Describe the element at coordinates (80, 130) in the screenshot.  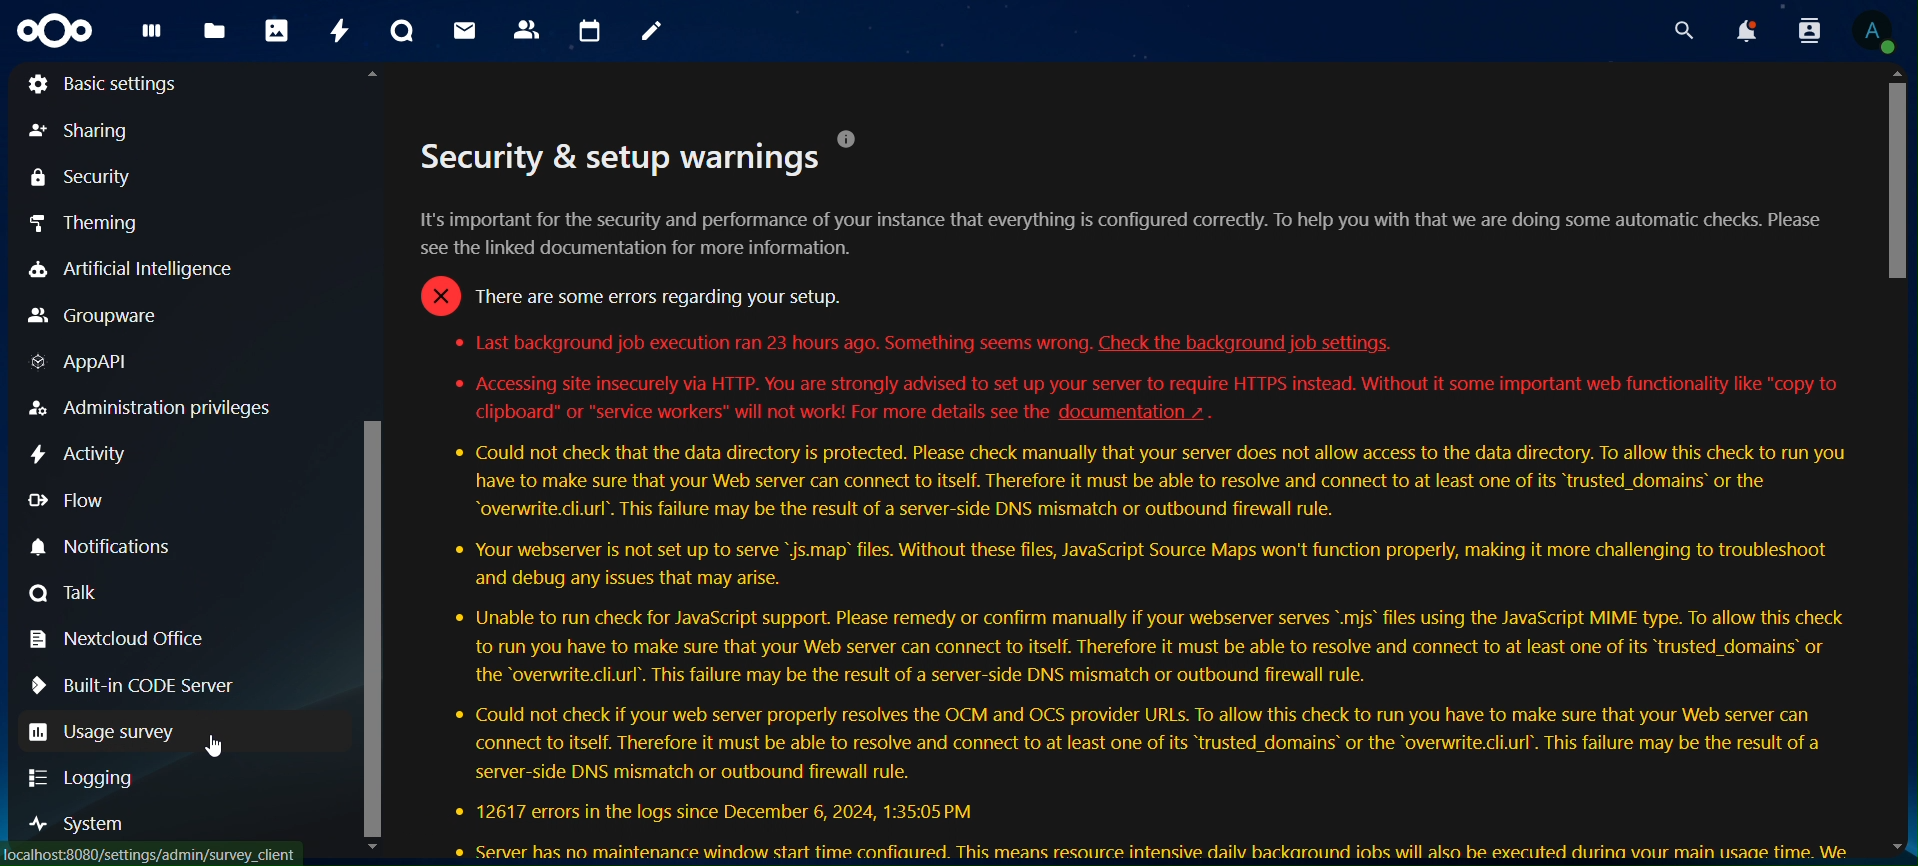
I see `sharing` at that location.